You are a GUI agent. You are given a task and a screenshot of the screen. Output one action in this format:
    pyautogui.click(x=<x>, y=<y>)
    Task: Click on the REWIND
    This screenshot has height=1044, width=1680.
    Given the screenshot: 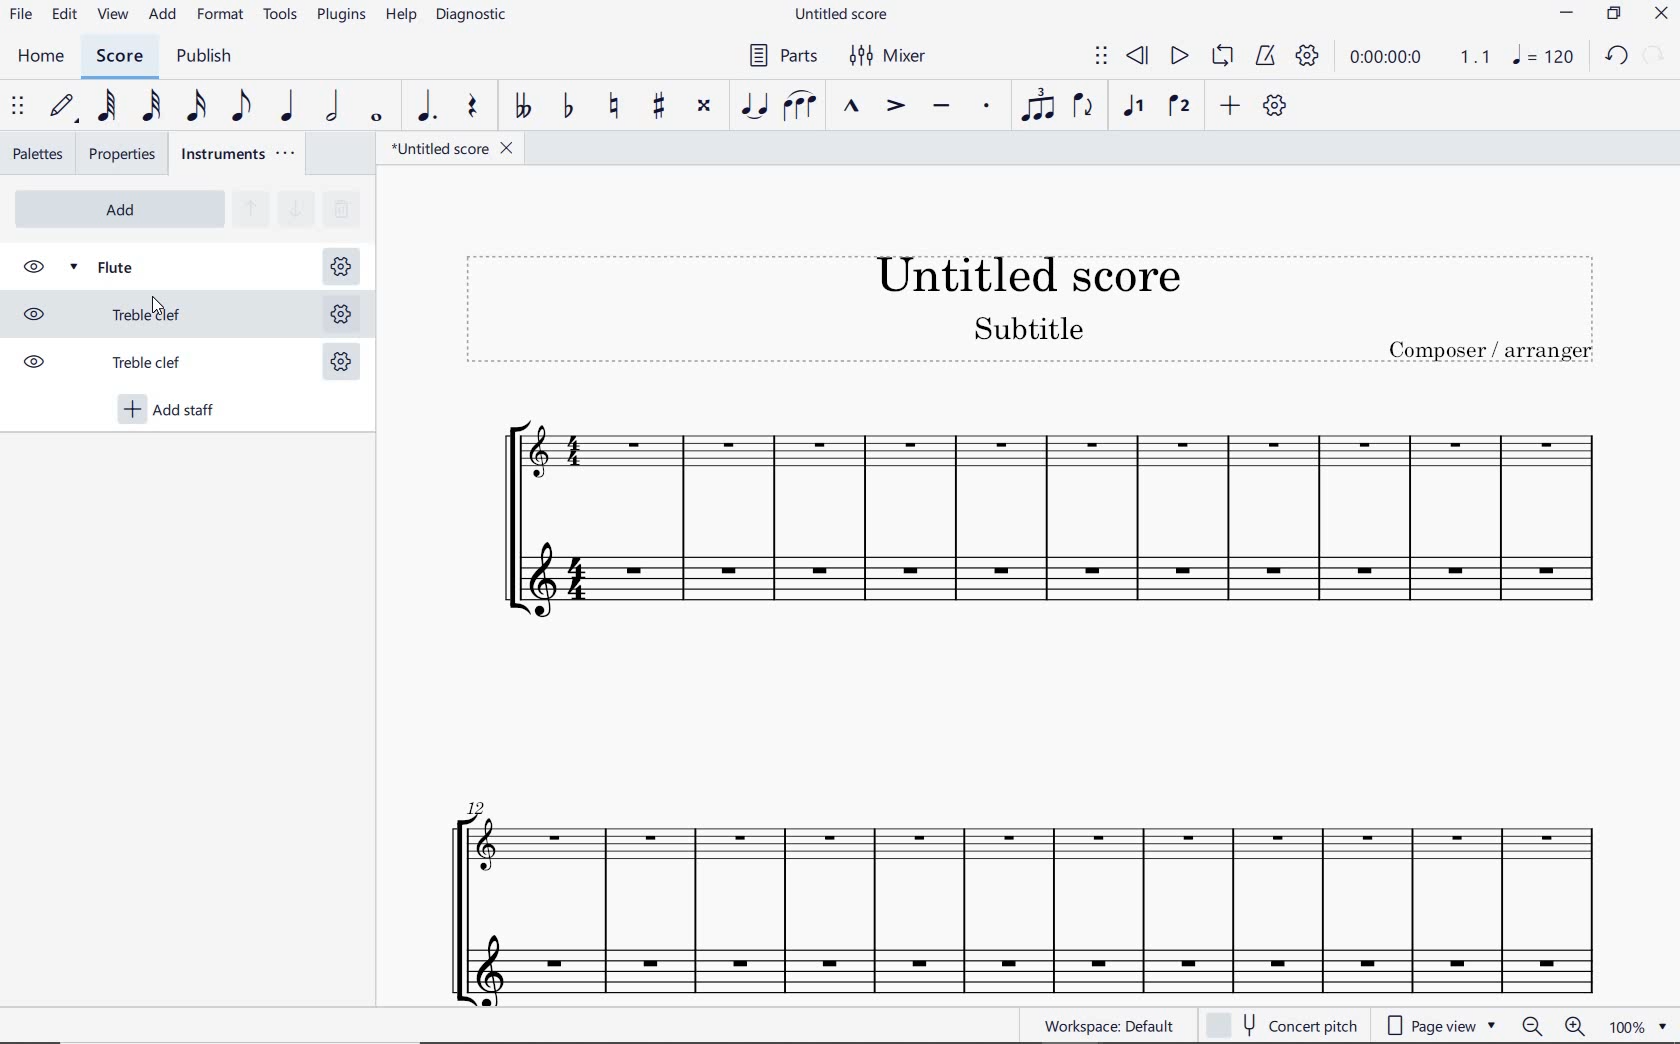 What is the action you would take?
    pyautogui.click(x=1138, y=56)
    